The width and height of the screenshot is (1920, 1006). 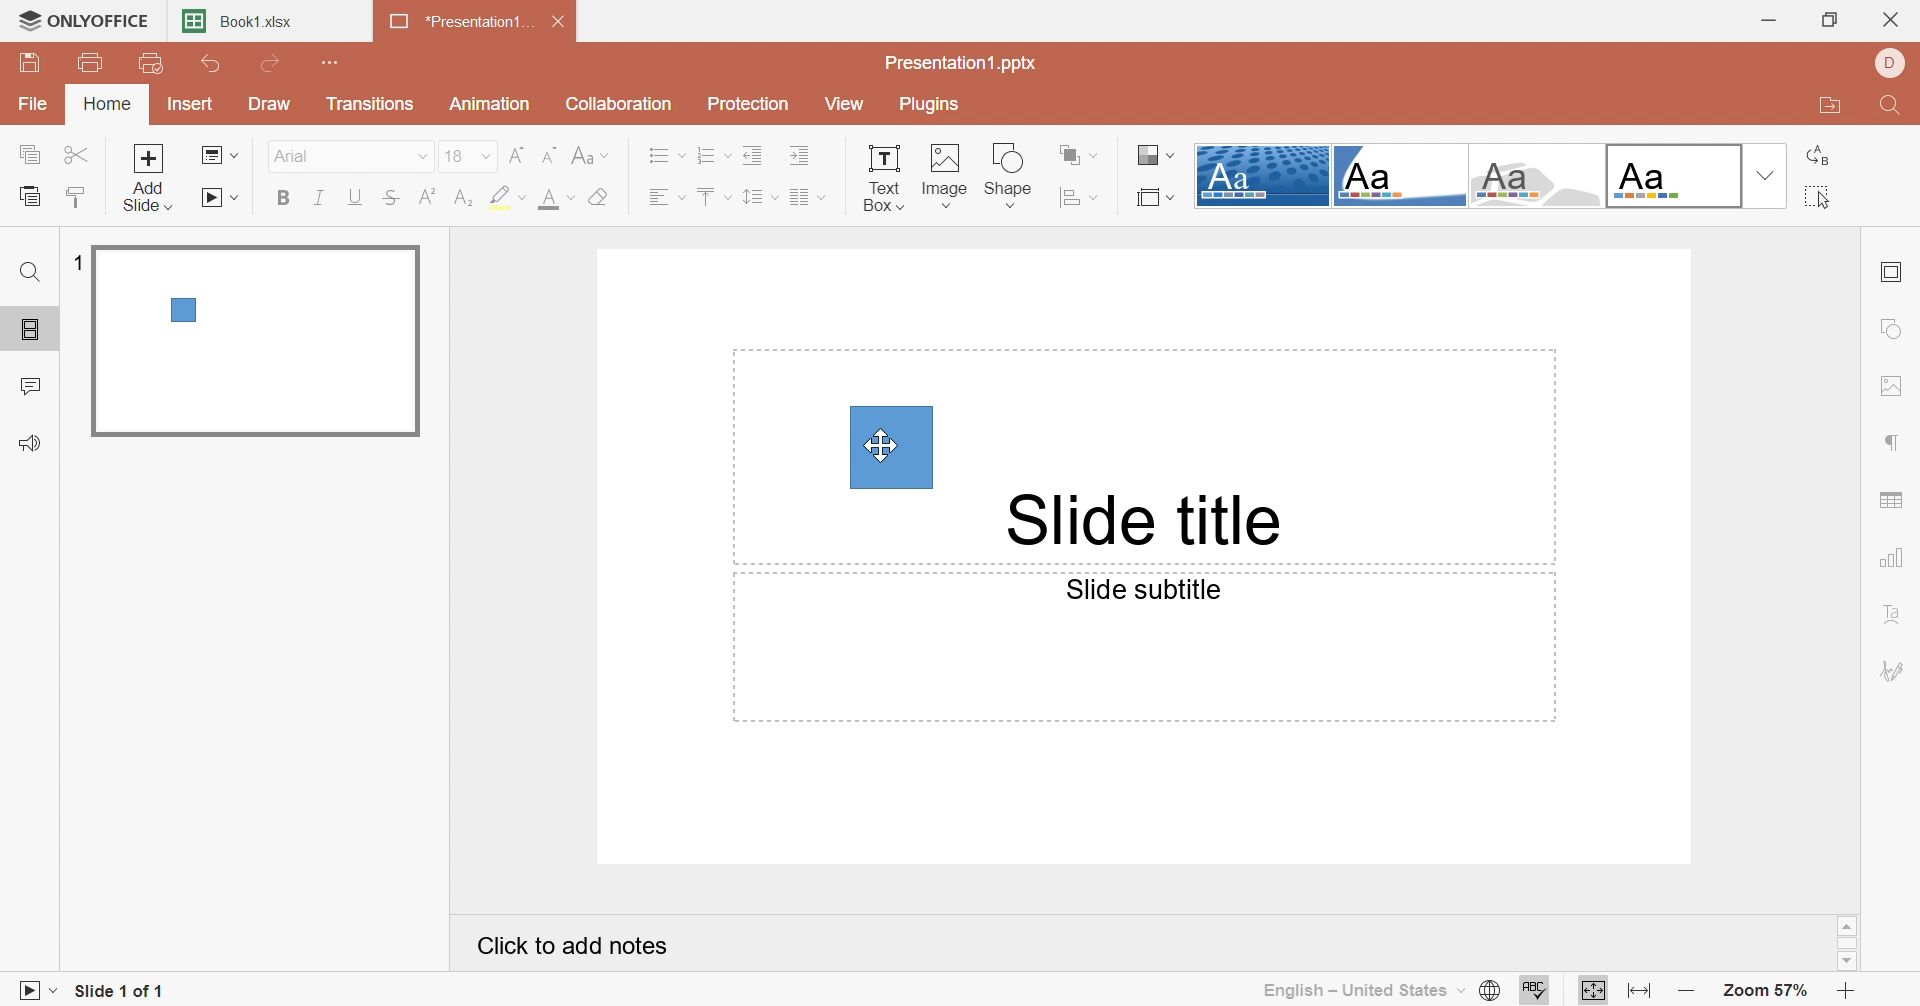 What do you see at coordinates (239, 24) in the screenshot?
I see `Book1.xlsx` at bounding box center [239, 24].